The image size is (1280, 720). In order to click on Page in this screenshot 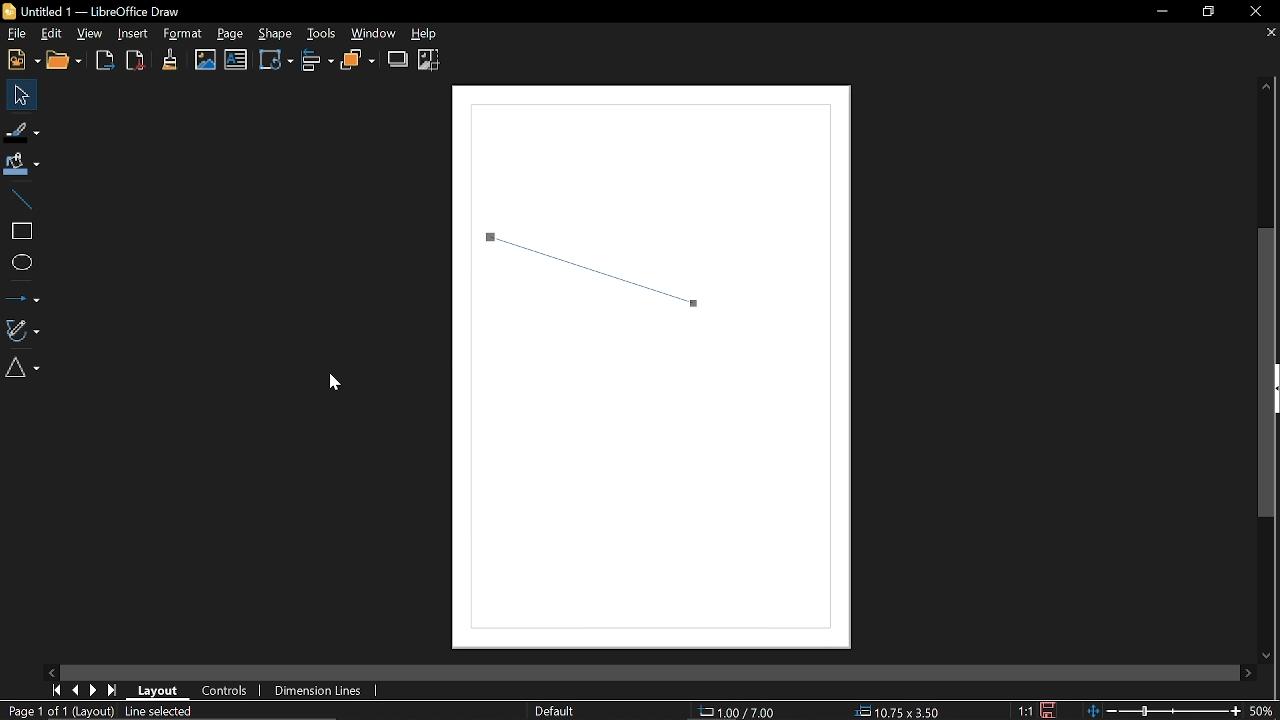, I will do `click(232, 36)`.